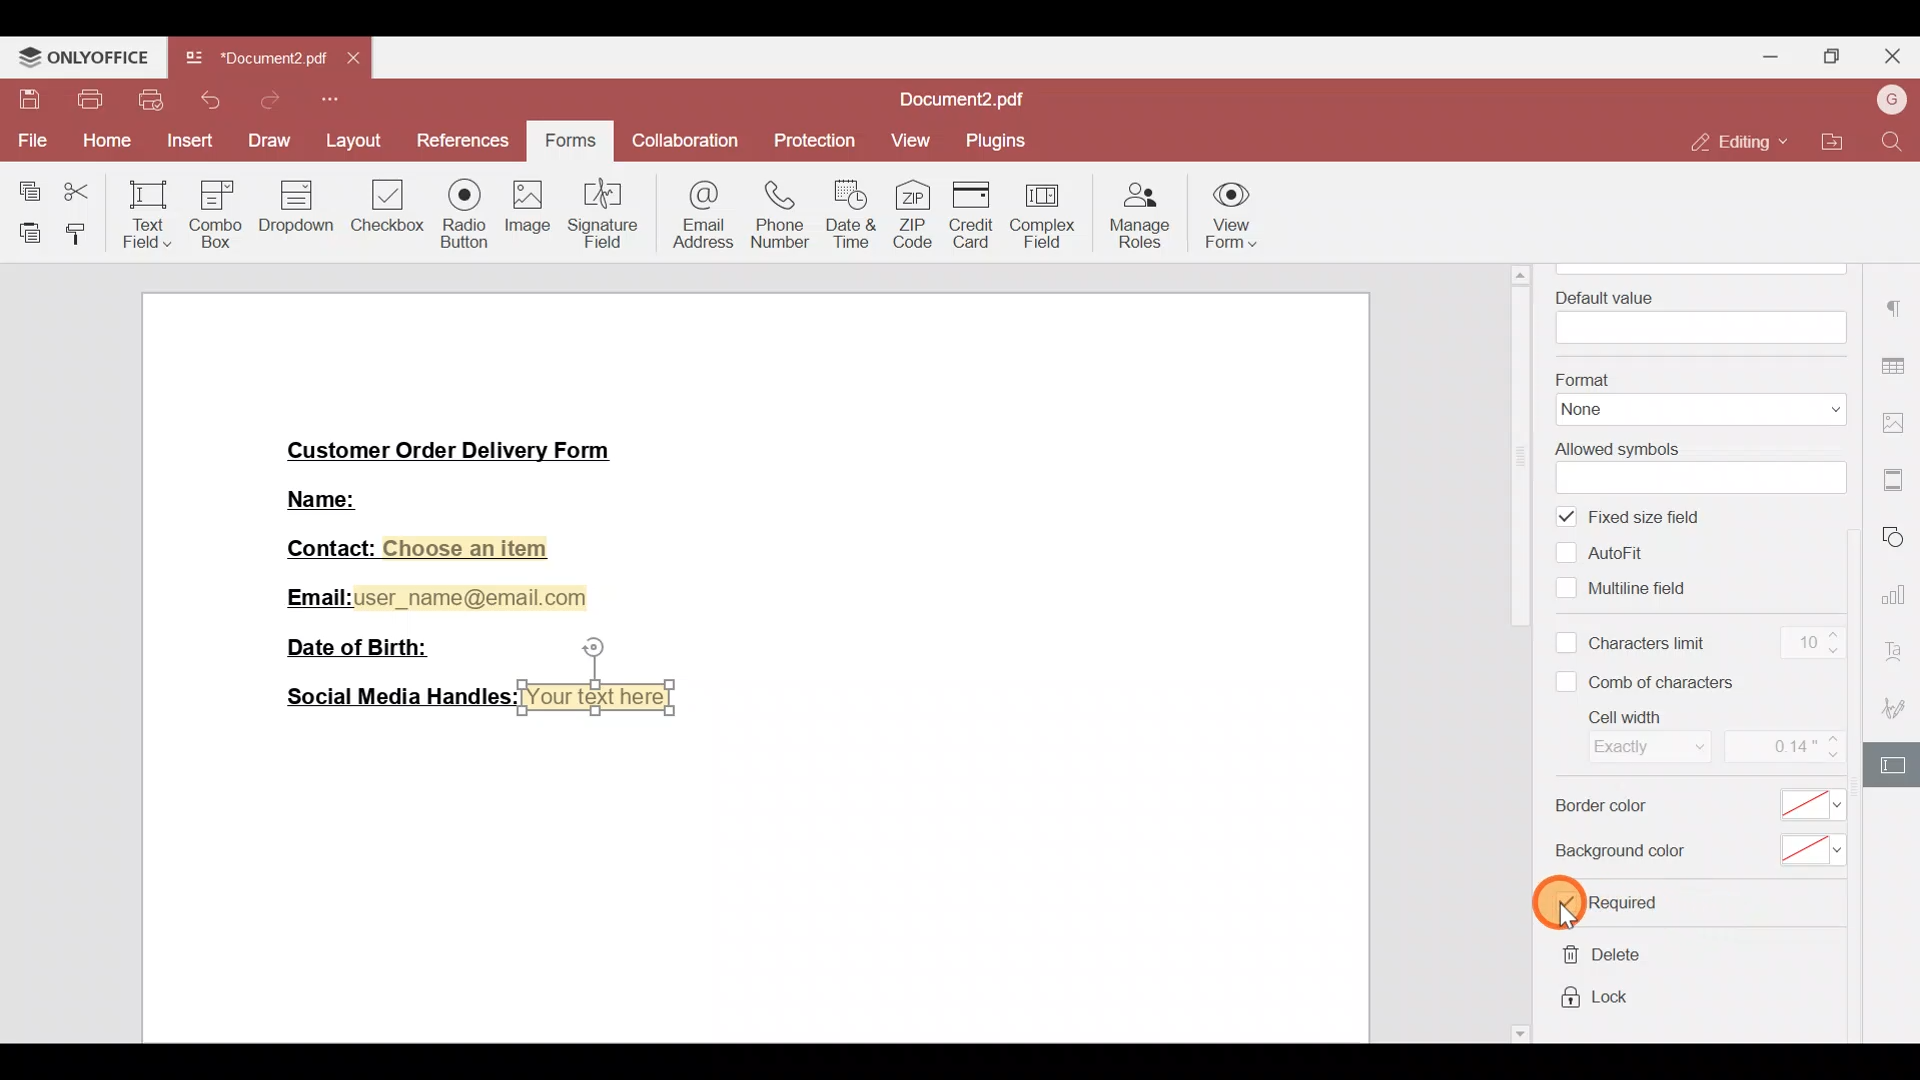  Describe the element at coordinates (1896, 57) in the screenshot. I see `Close` at that location.